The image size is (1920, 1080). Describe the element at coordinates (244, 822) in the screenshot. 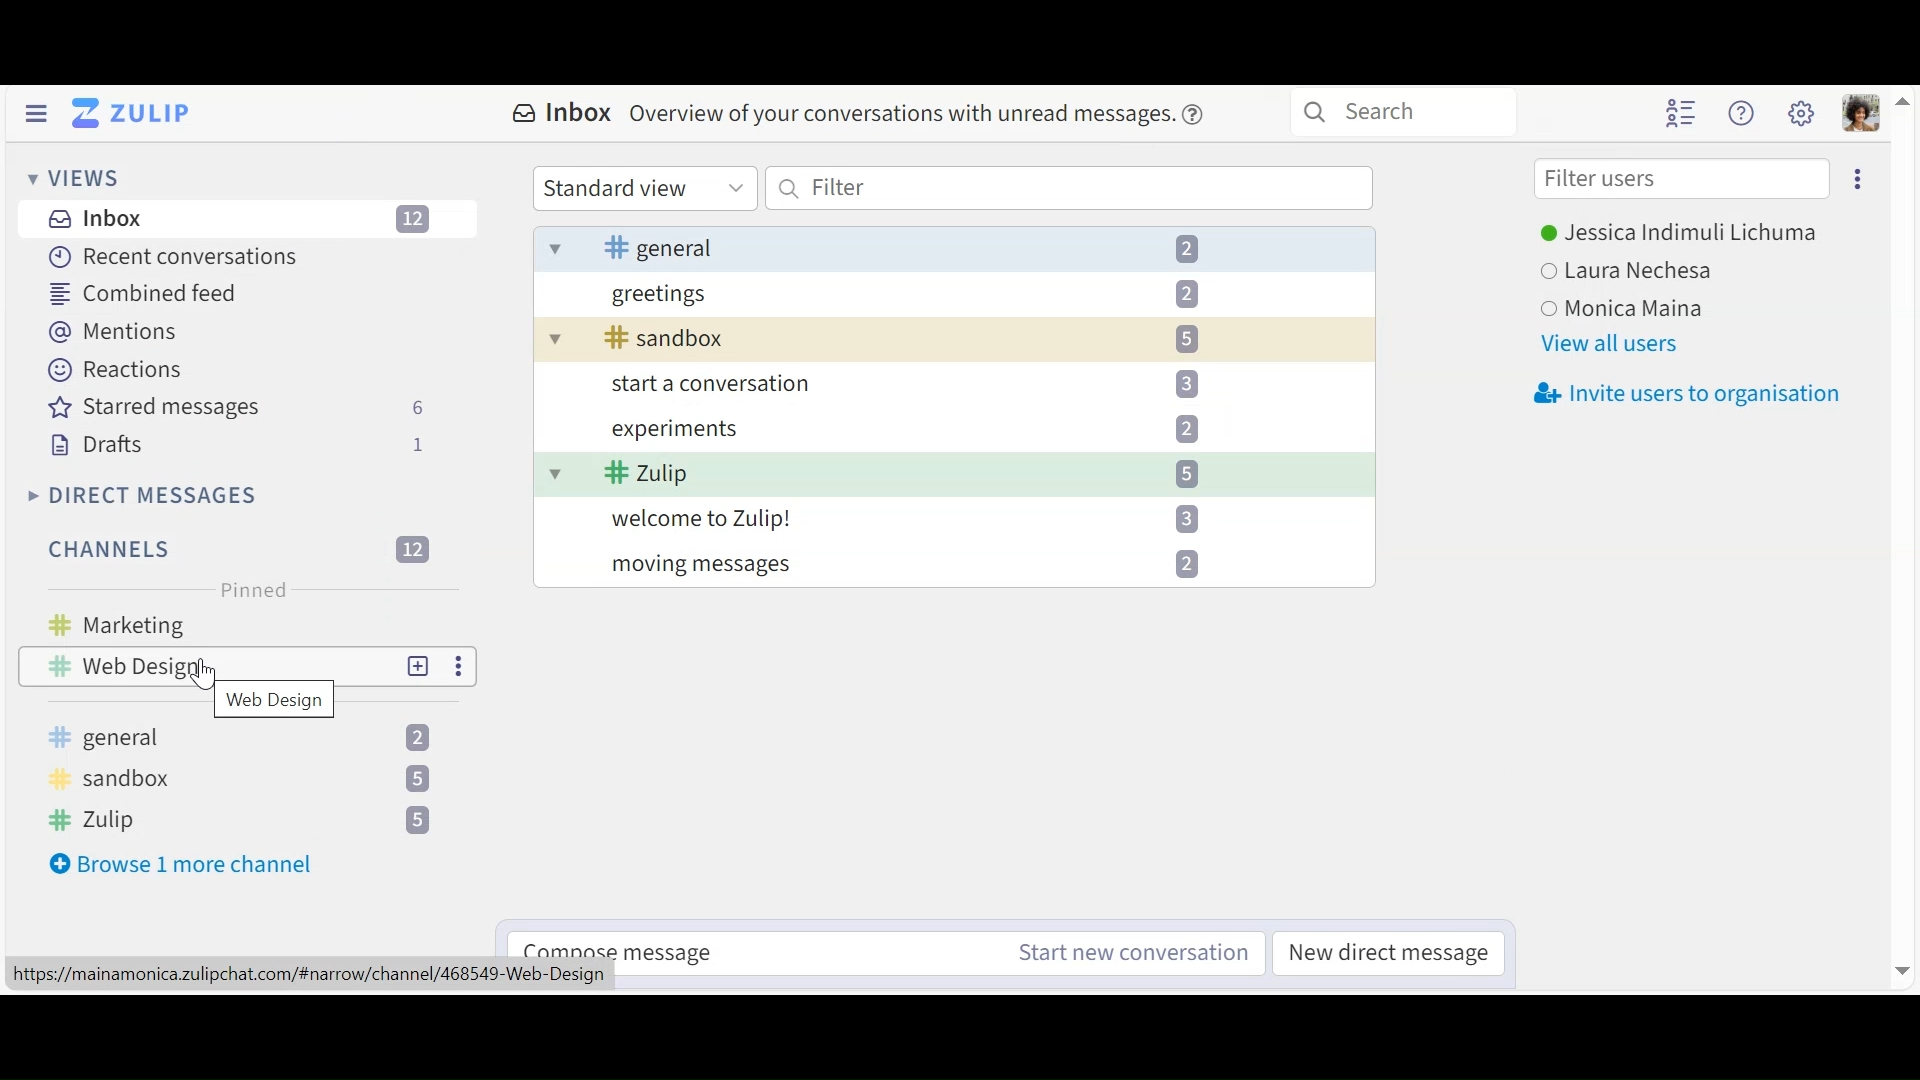

I see `Zulip` at that location.